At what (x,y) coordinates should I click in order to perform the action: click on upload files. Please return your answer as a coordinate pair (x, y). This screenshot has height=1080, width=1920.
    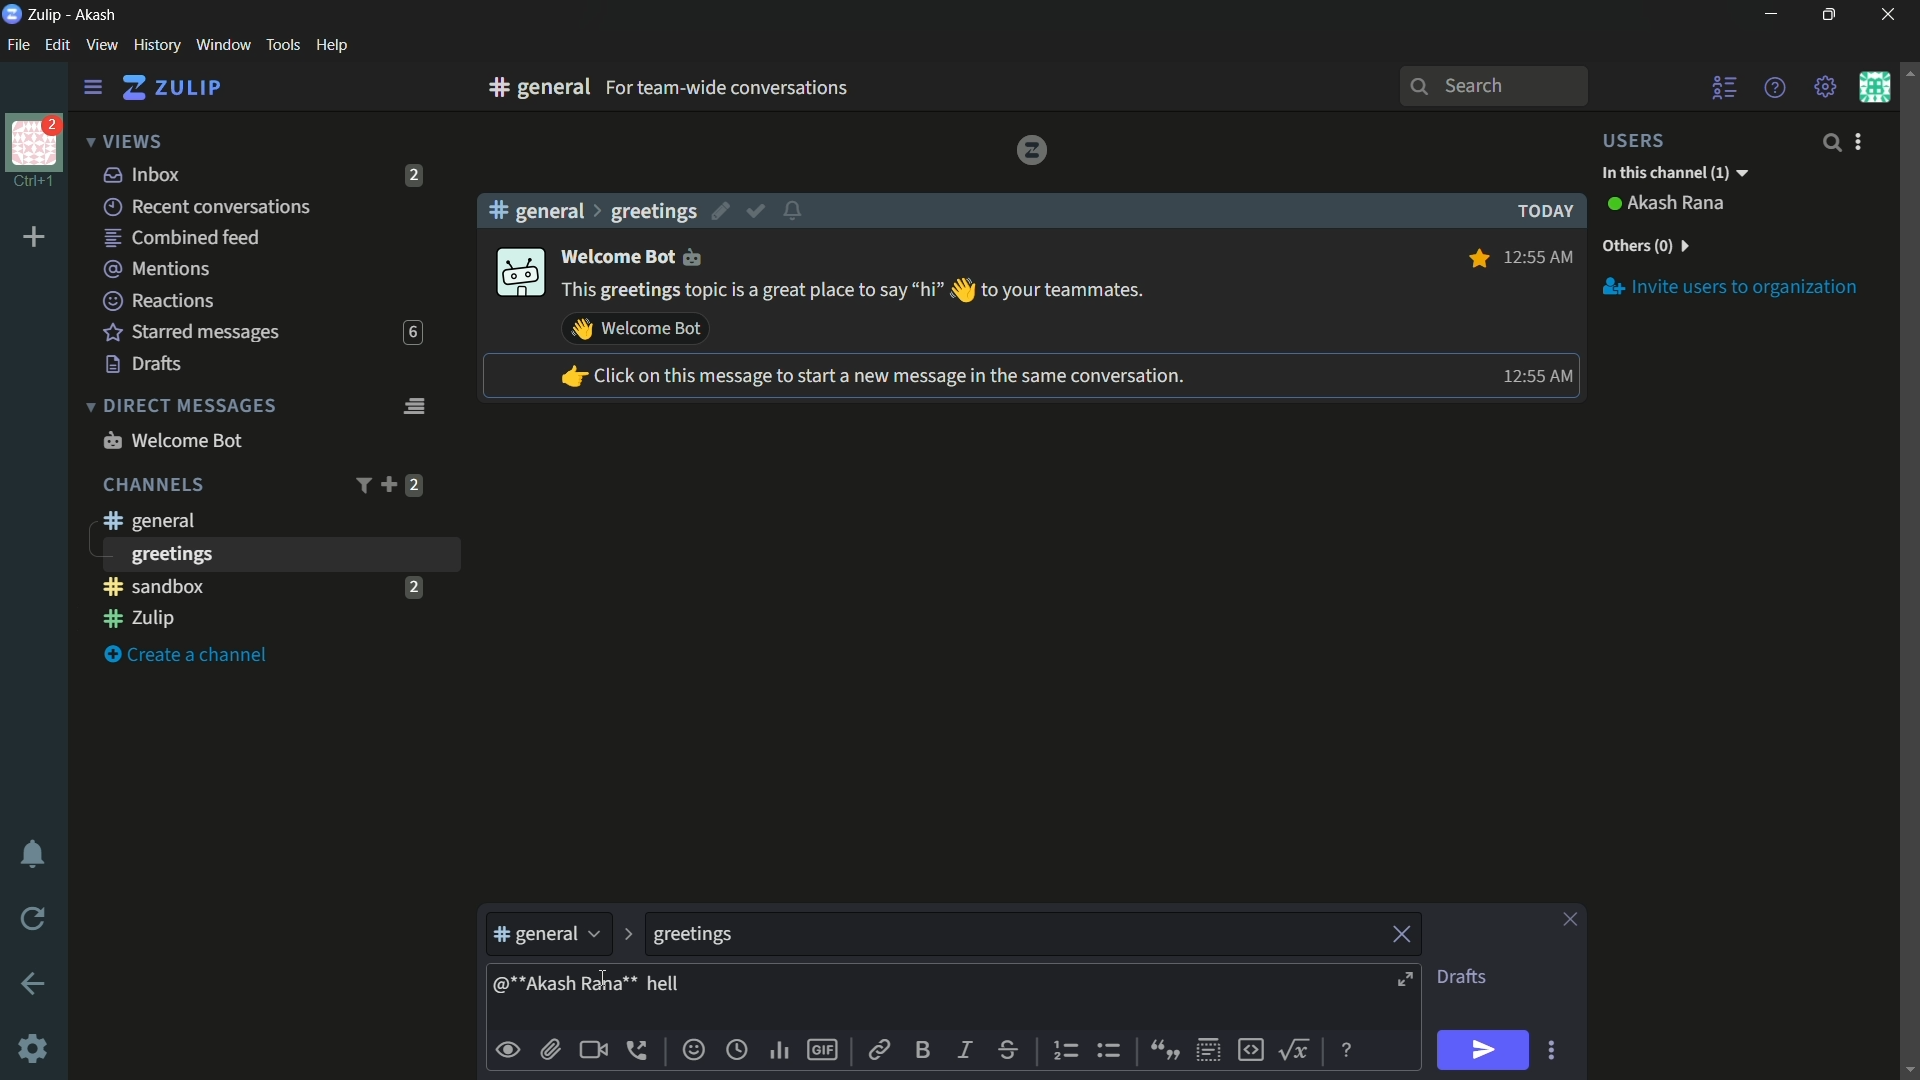
    Looking at the image, I should click on (550, 1050).